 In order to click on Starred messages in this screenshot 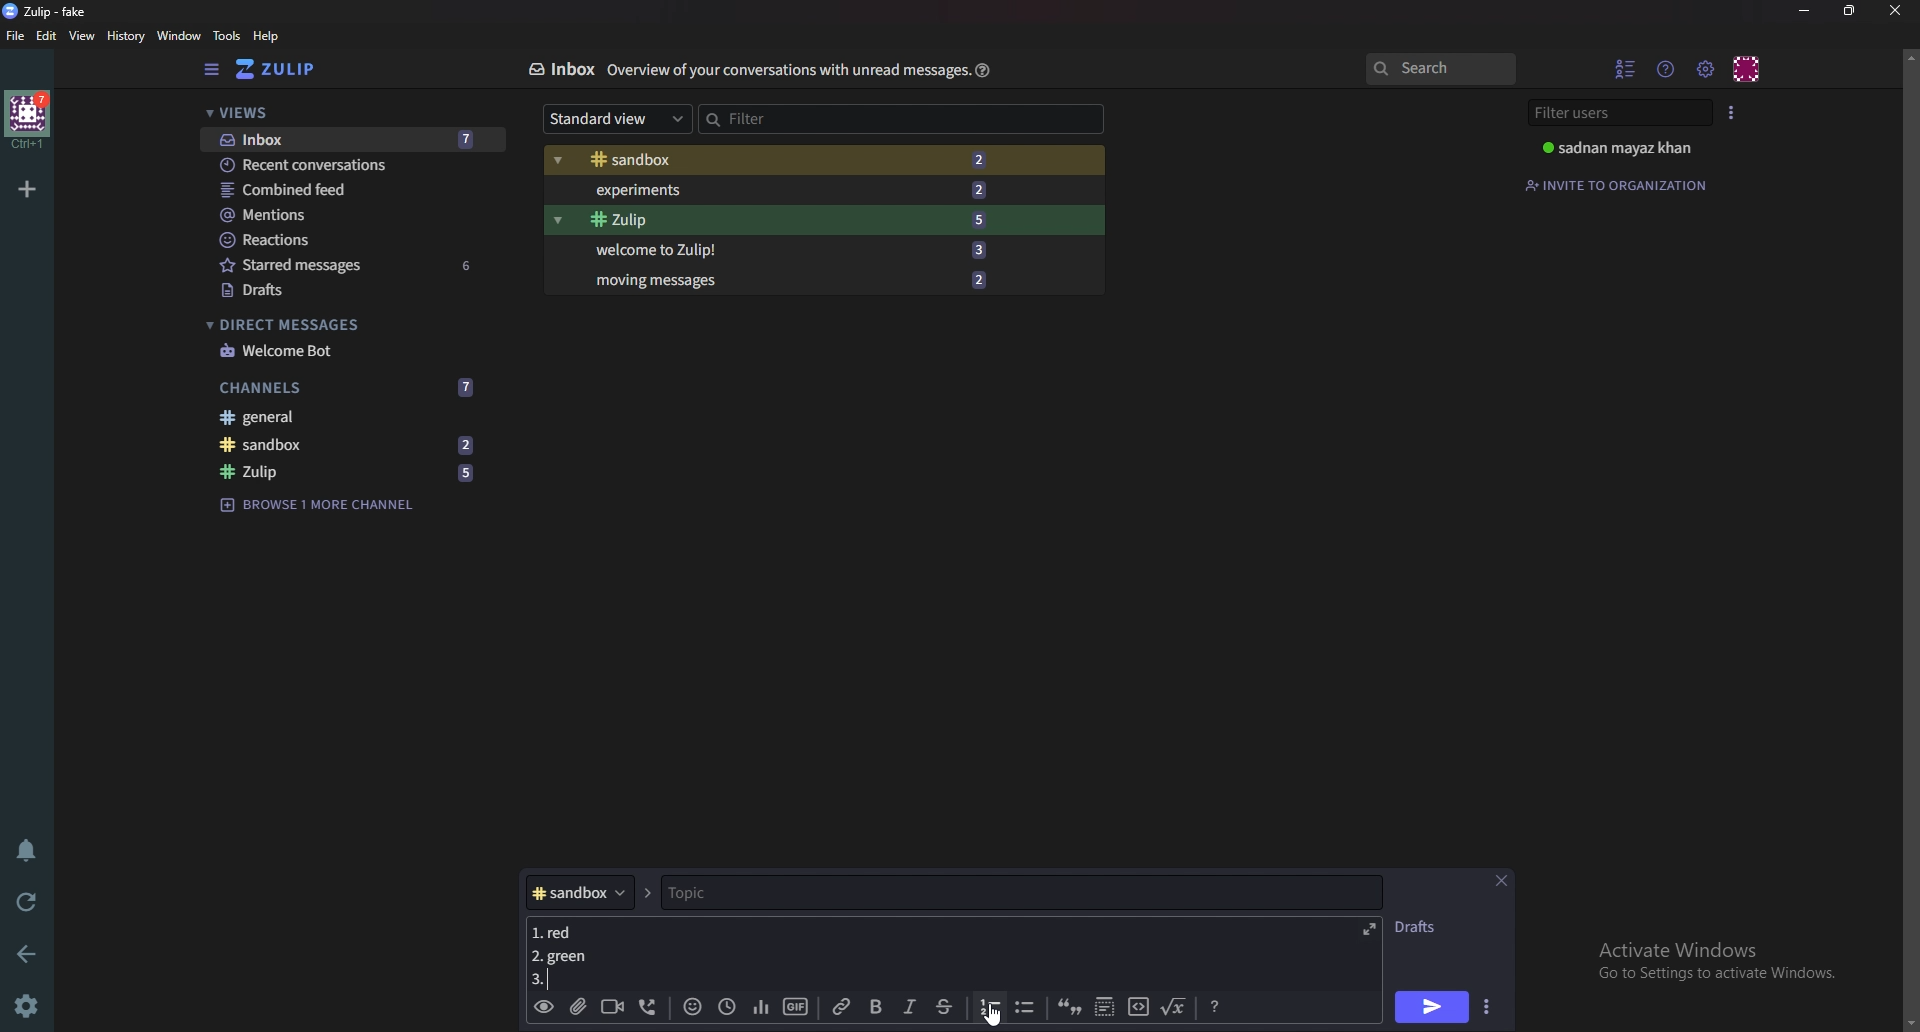, I will do `click(350, 265)`.